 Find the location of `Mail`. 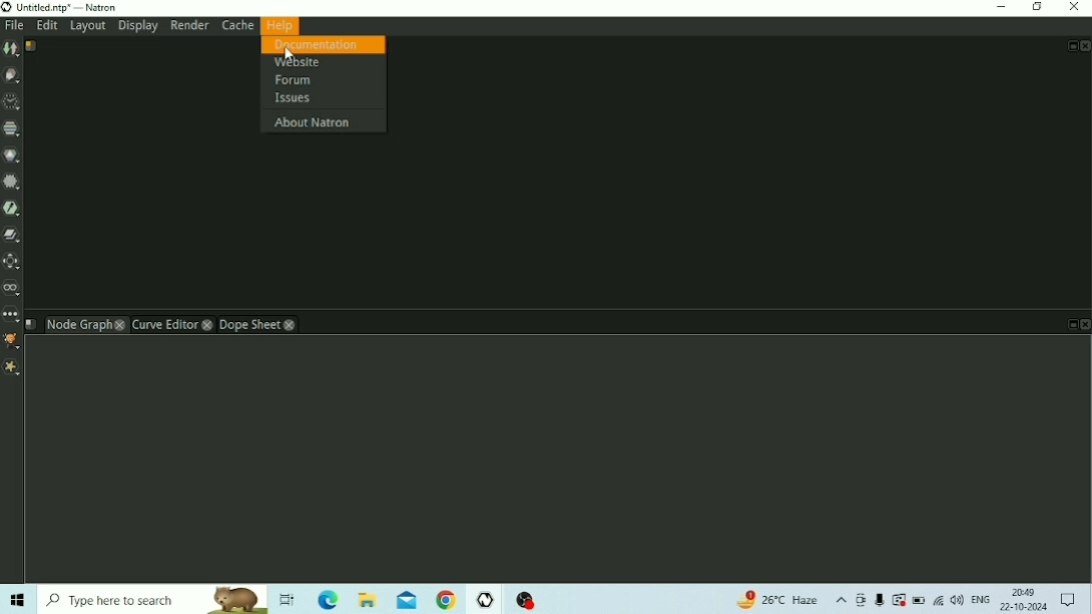

Mail is located at coordinates (407, 599).